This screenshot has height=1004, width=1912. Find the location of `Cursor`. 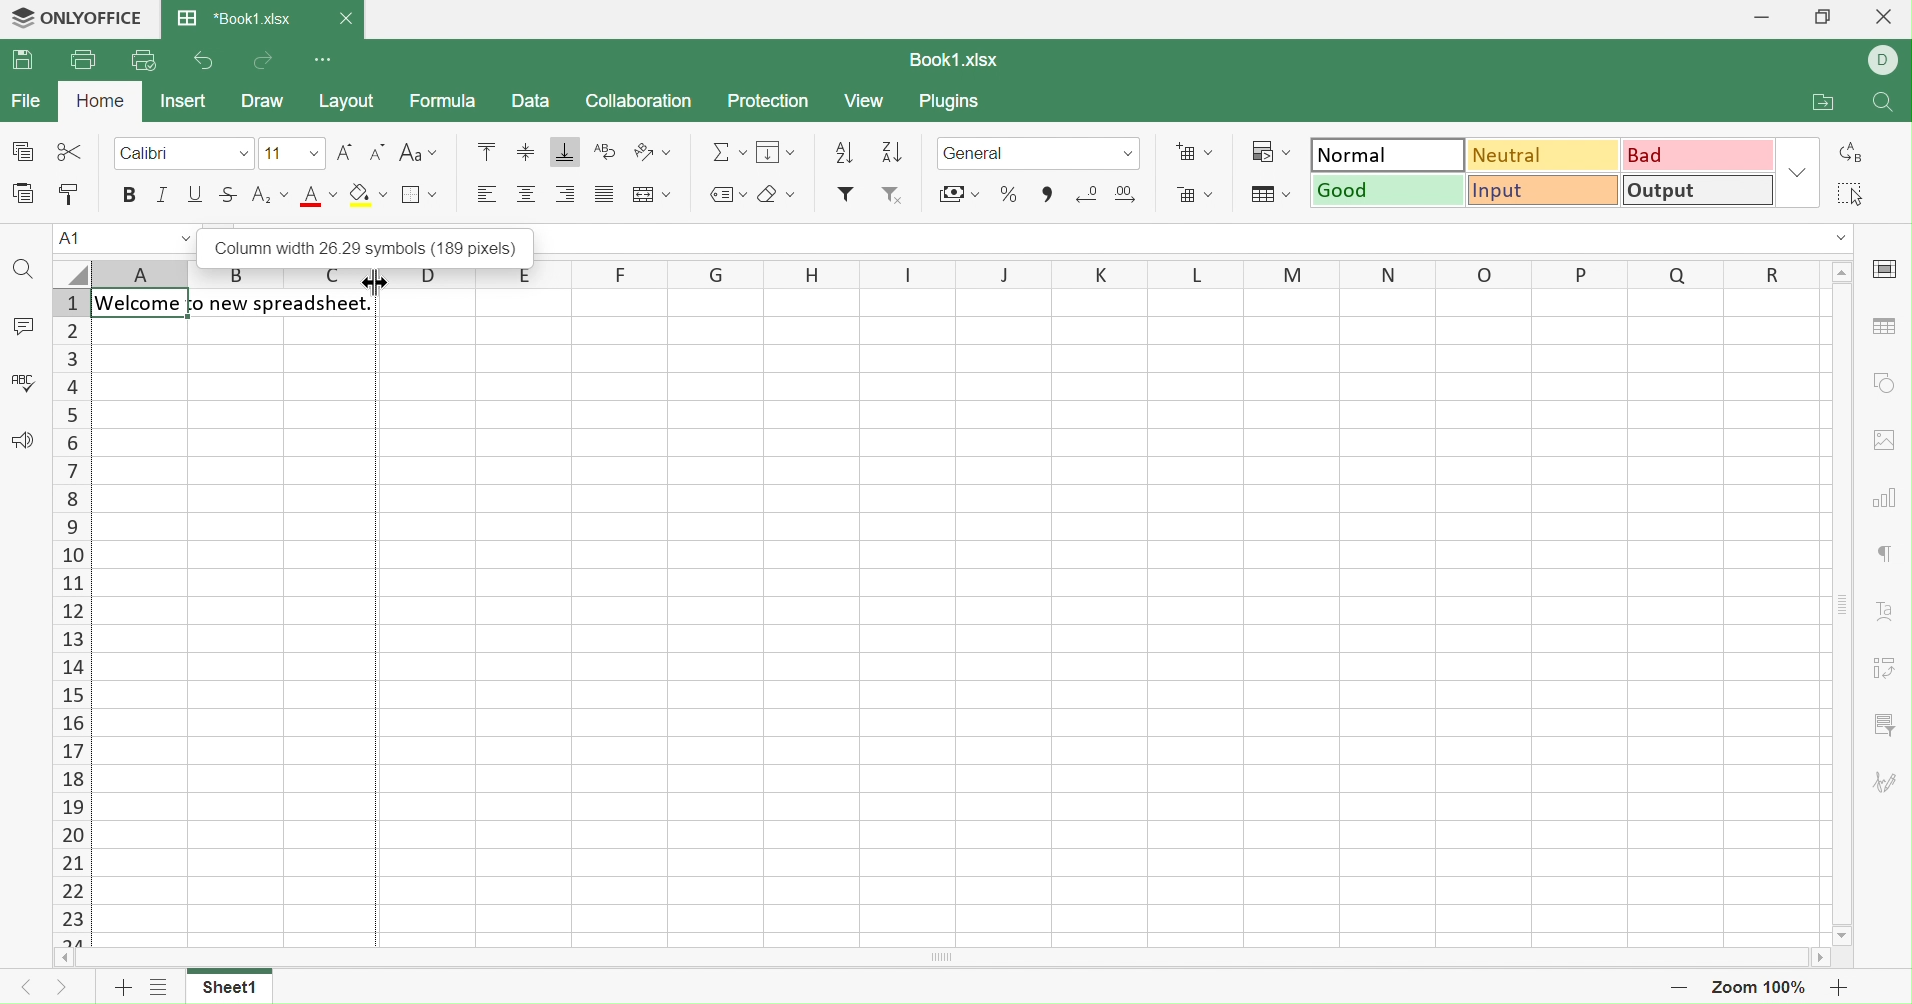

Cursor is located at coordinates (374, 283).